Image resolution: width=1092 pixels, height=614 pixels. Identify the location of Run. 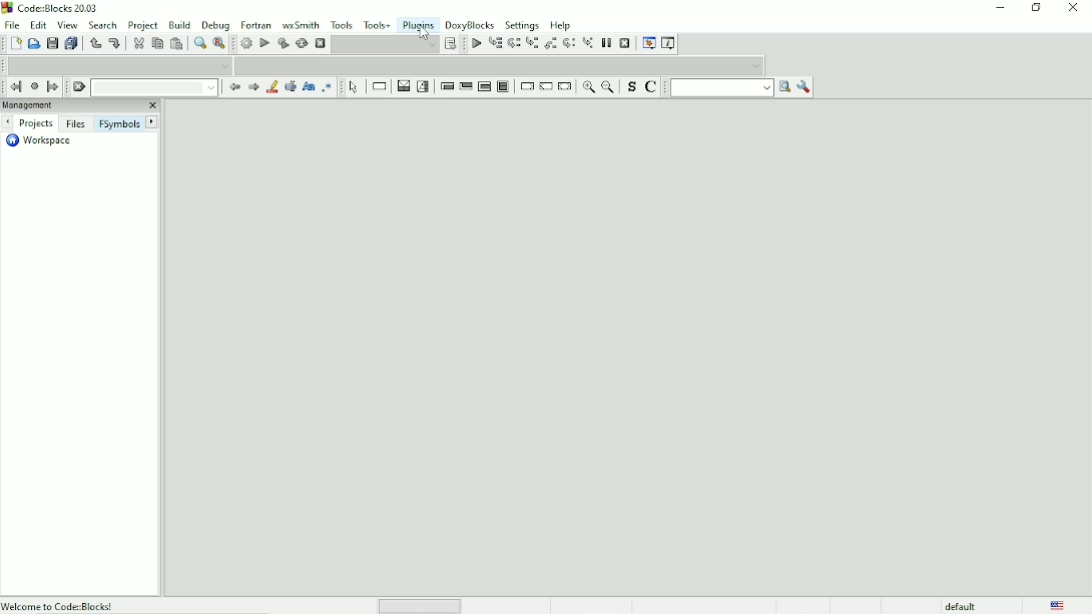
(265, 43).